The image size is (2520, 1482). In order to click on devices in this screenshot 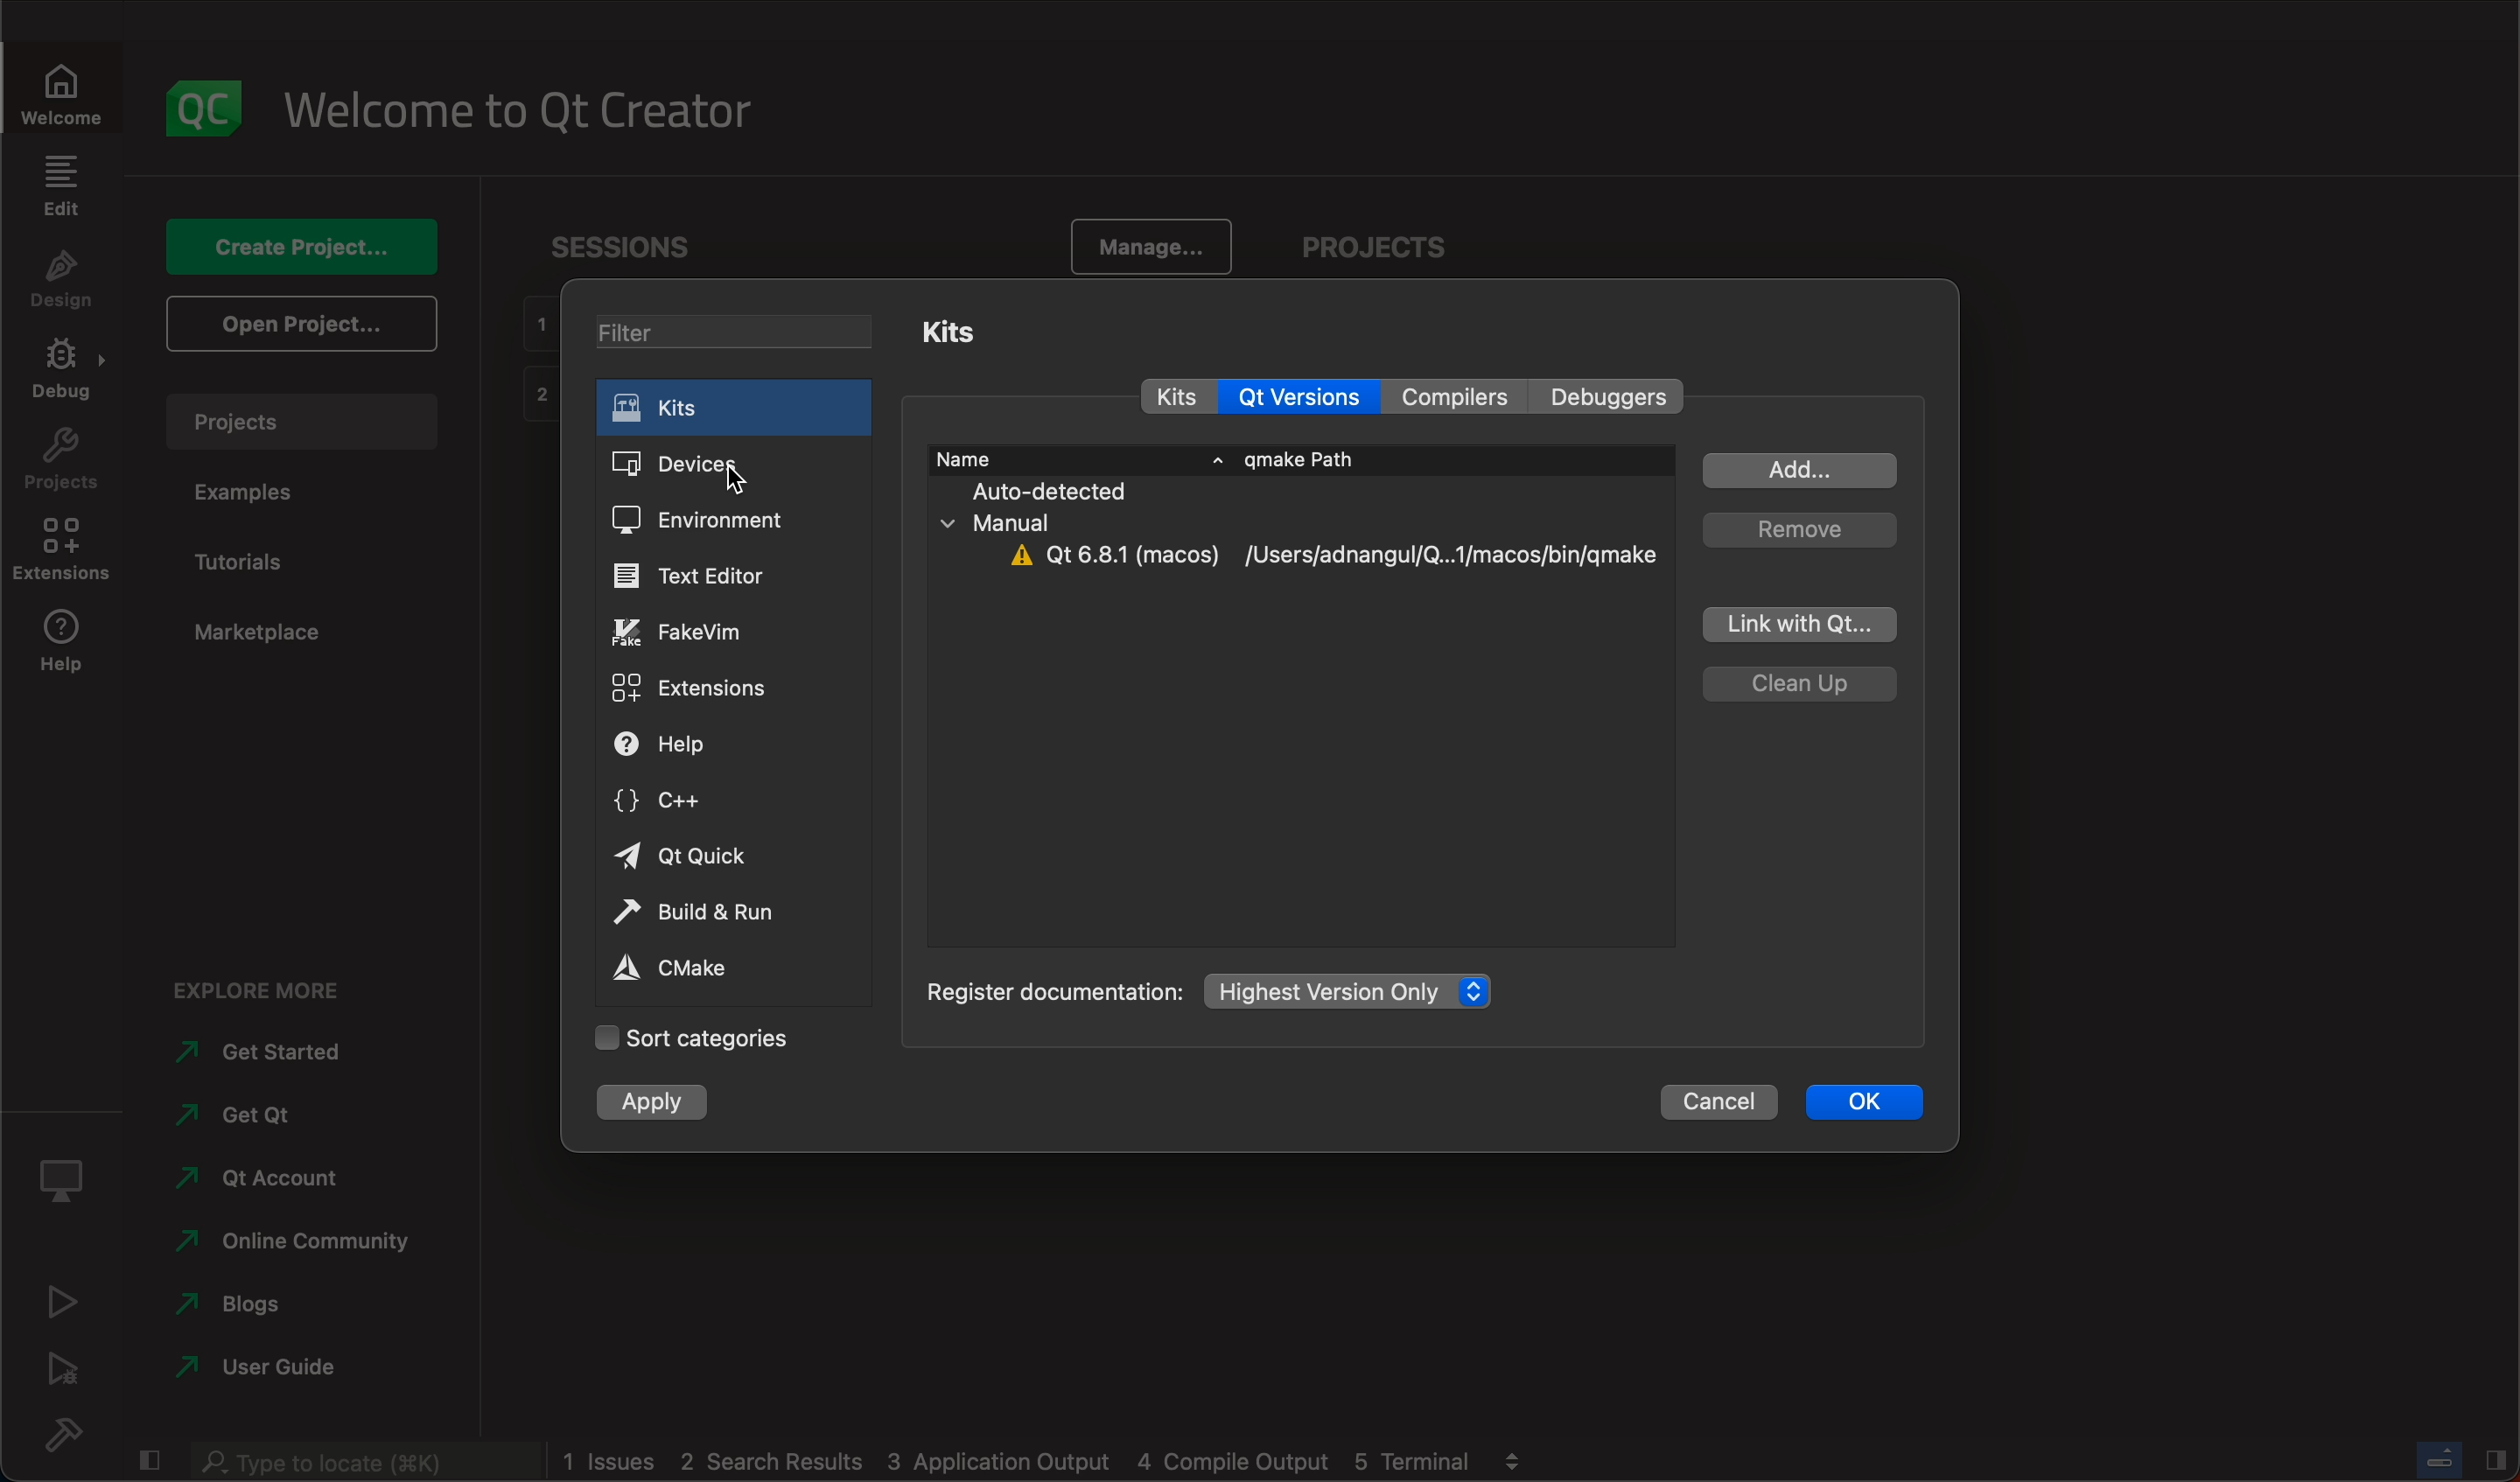, I will do `click(734, 468)`.